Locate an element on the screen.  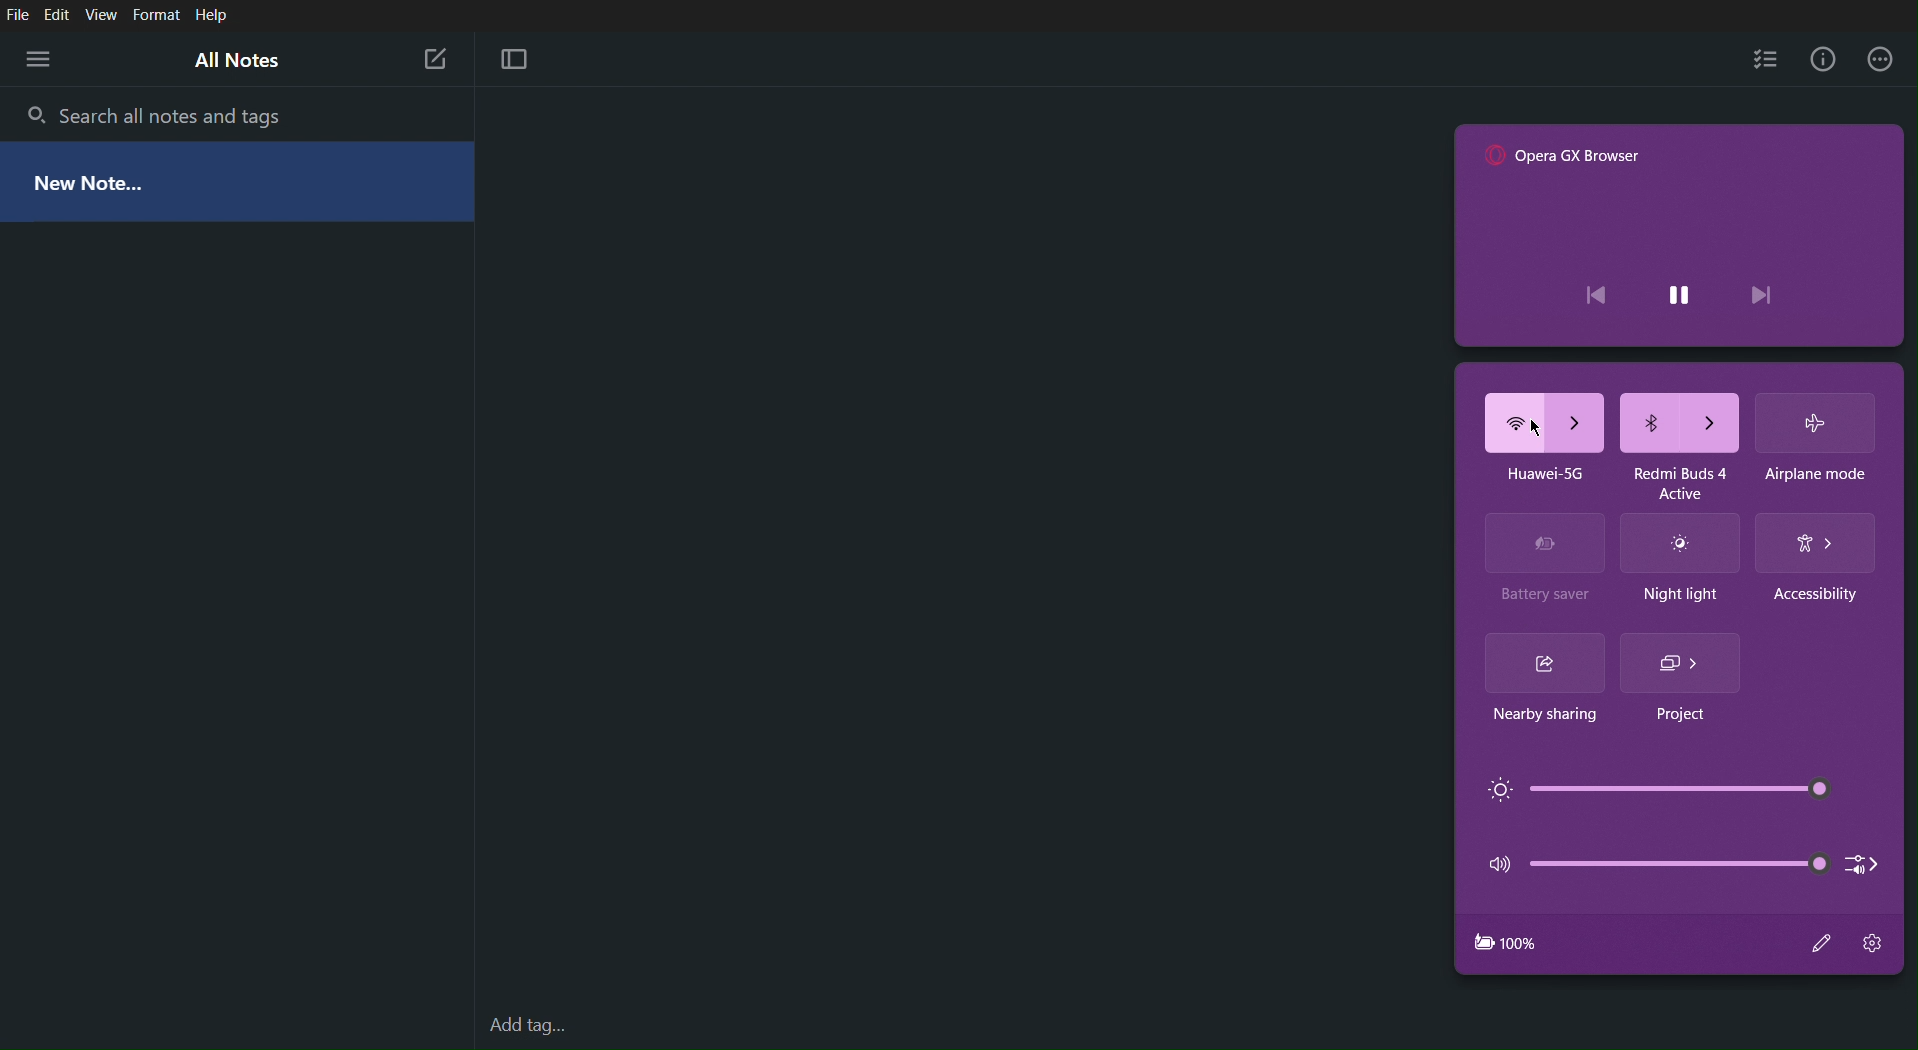
Battery saver is located at coordinates (1543, 599).